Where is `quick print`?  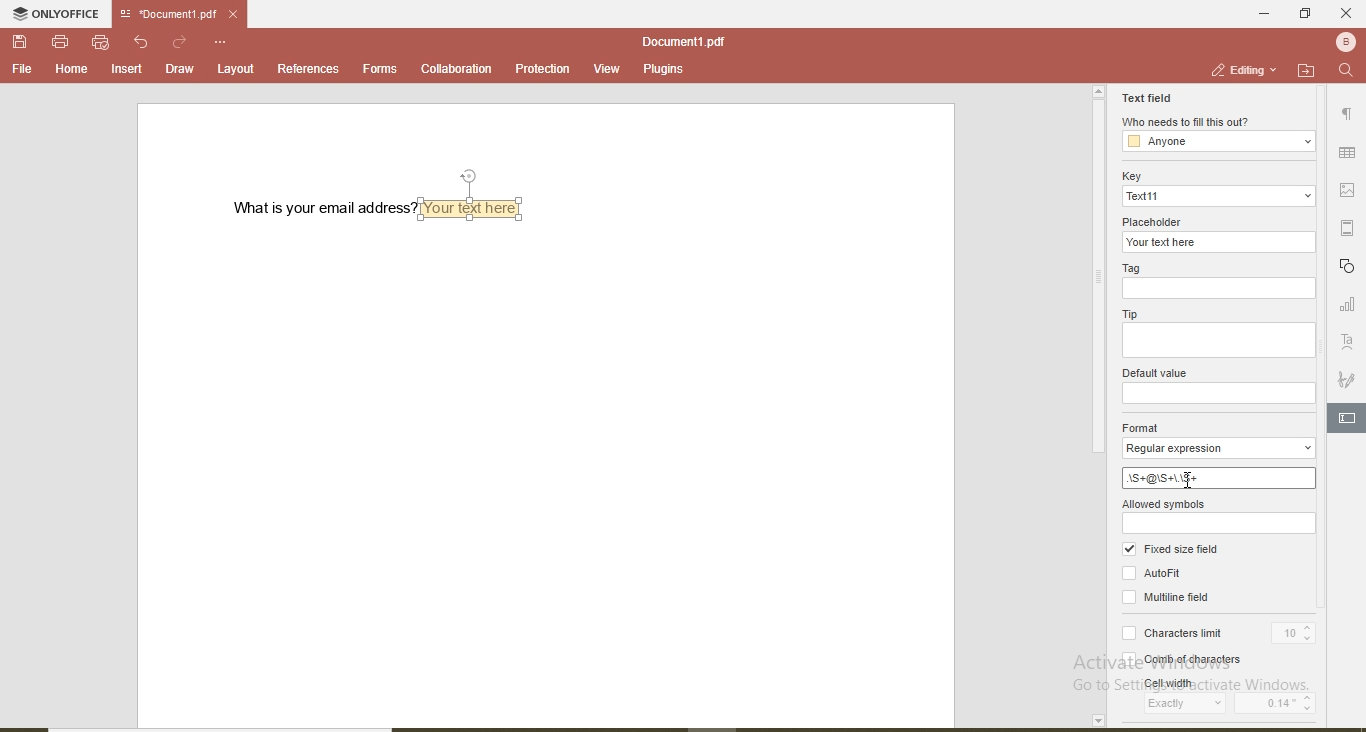 quick print is located at coordinates (101, 42).